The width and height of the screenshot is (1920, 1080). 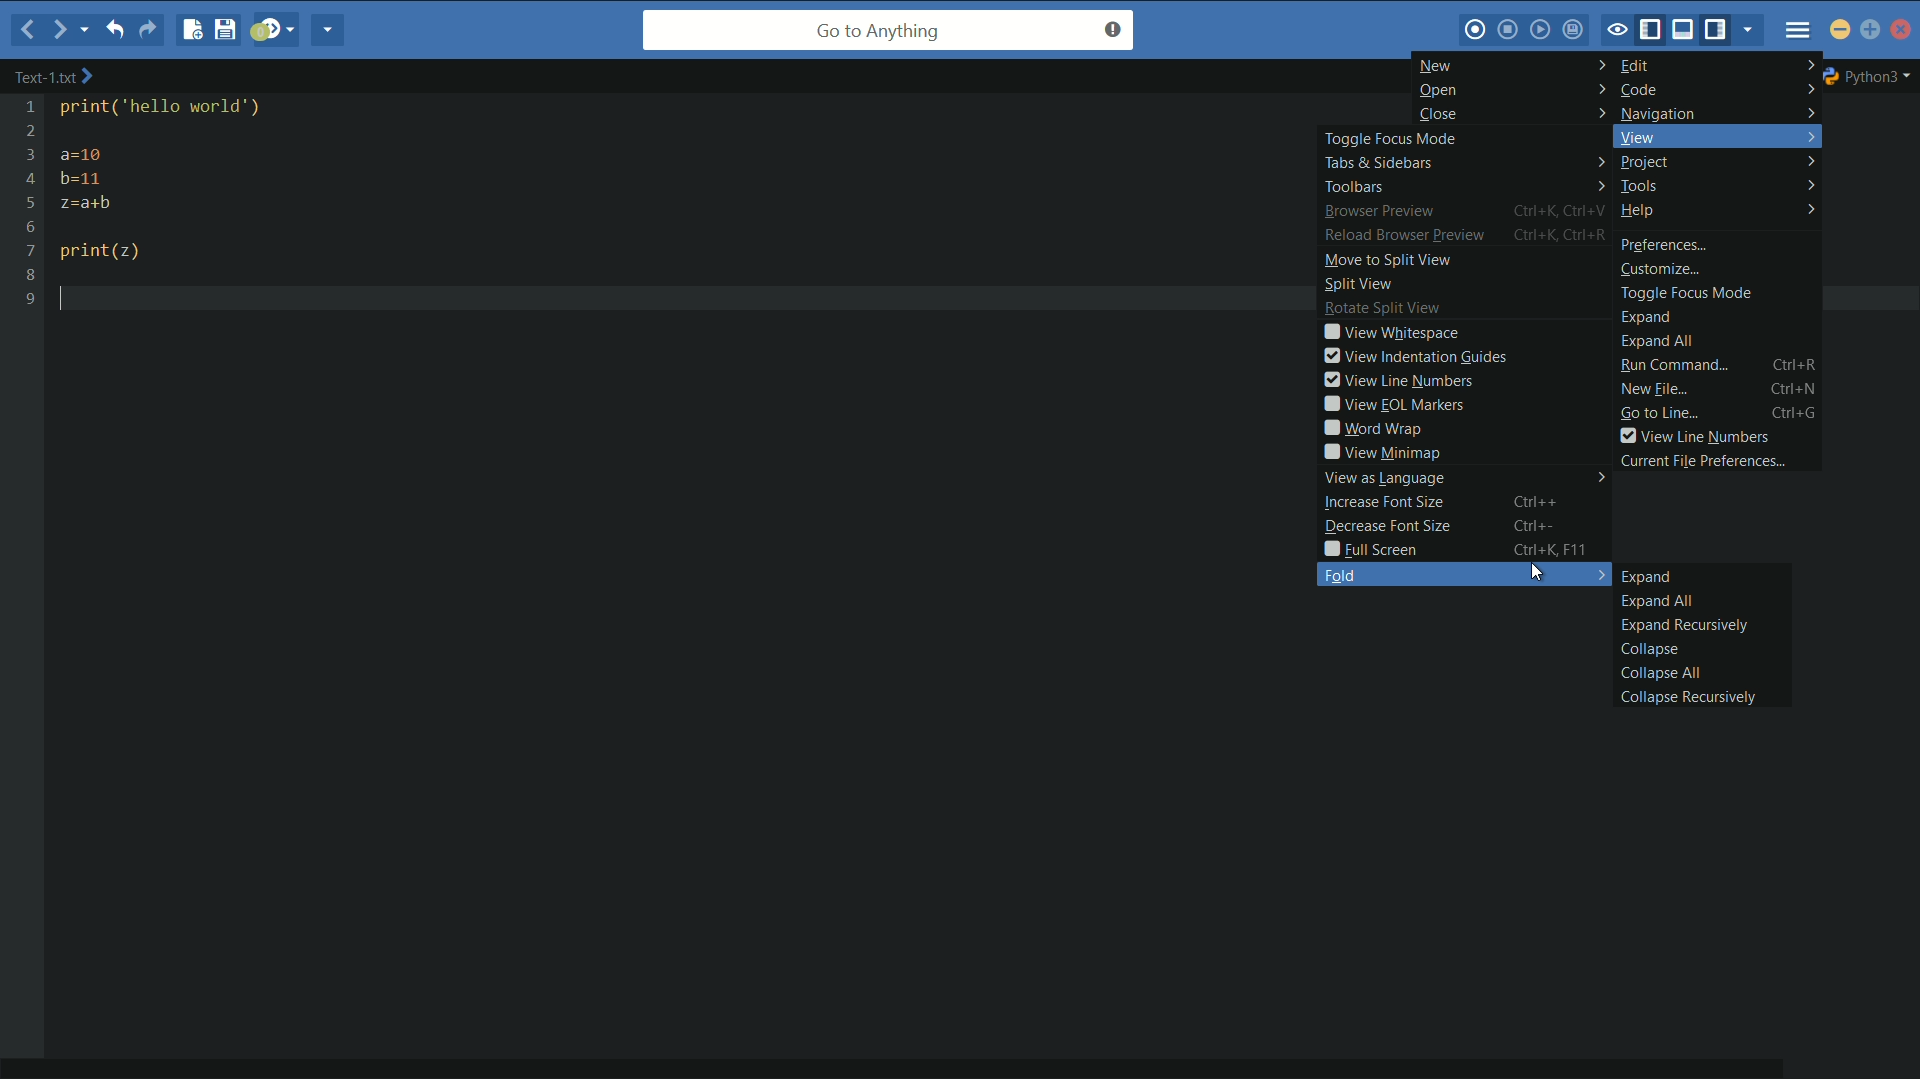 I want to click on new file, so click(x=188, y=30).